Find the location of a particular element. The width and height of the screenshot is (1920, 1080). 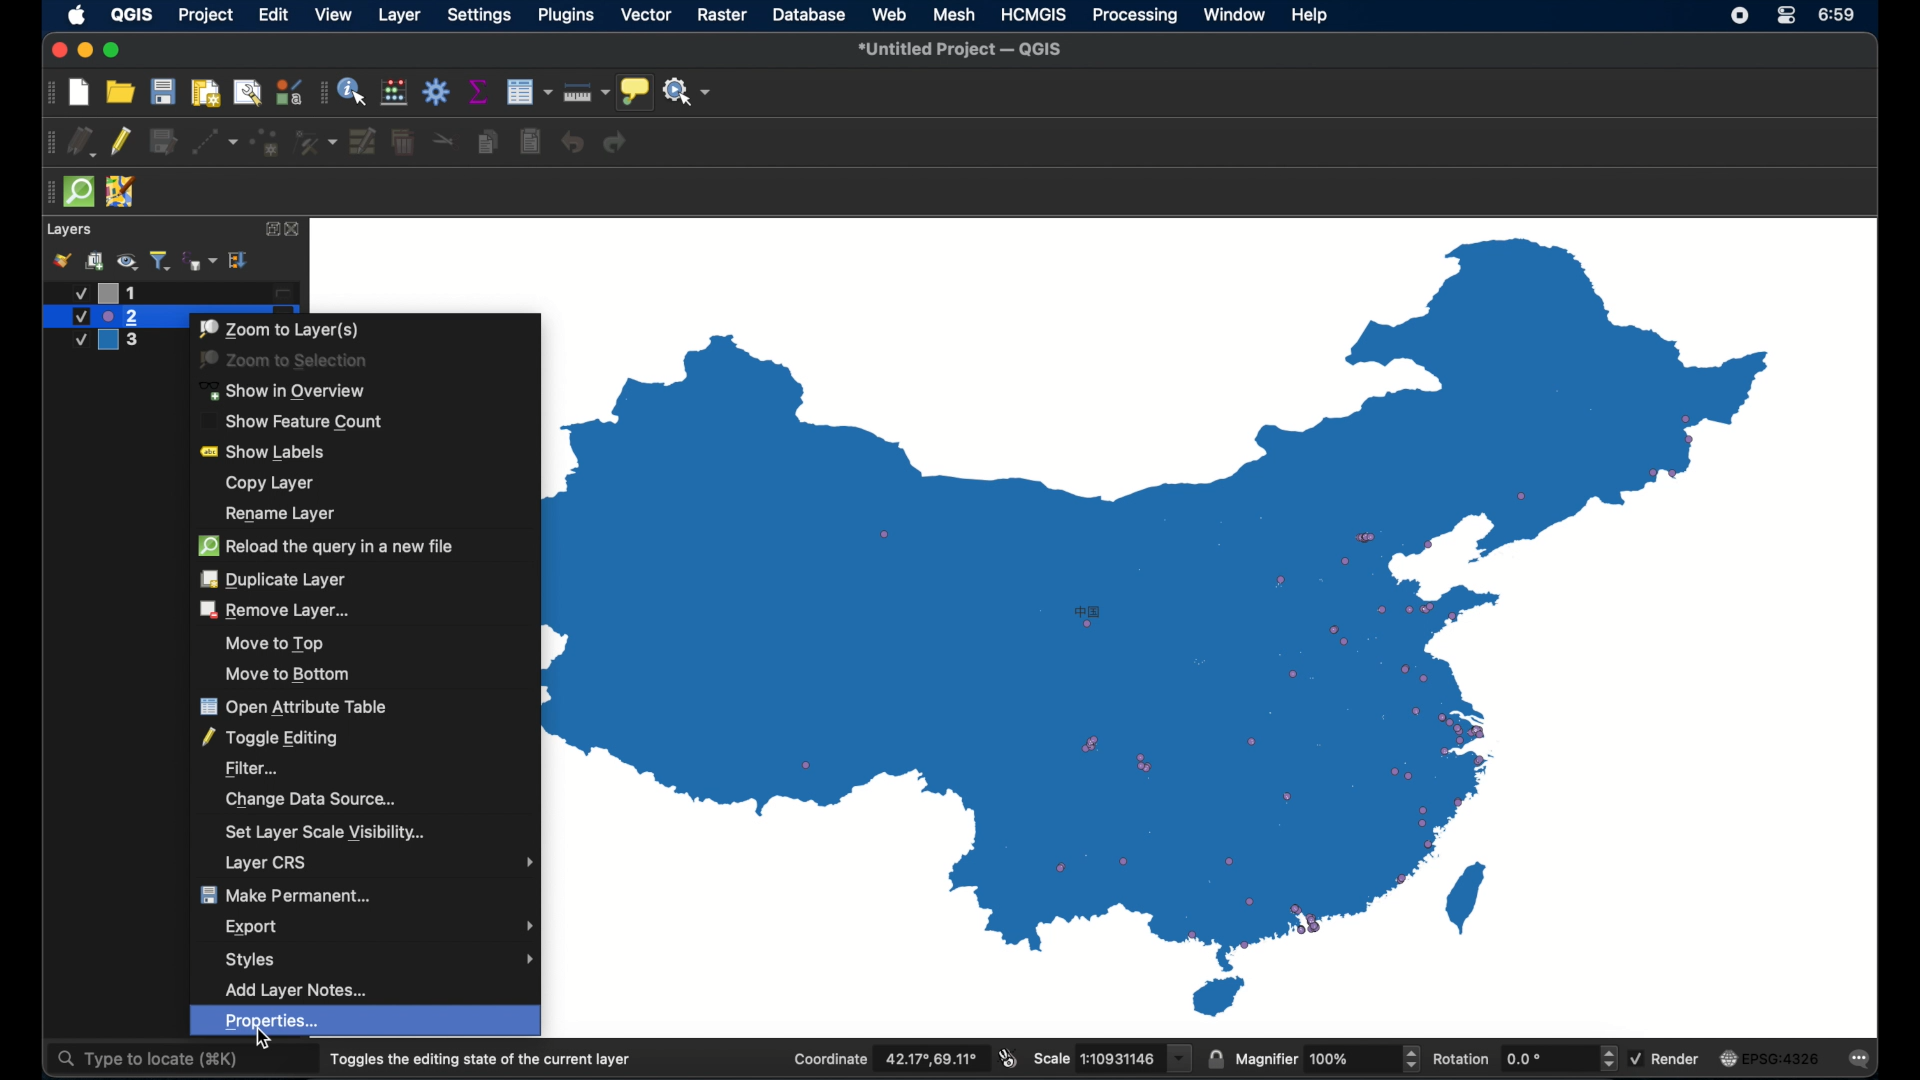

close is located at coordinates (295, 230).